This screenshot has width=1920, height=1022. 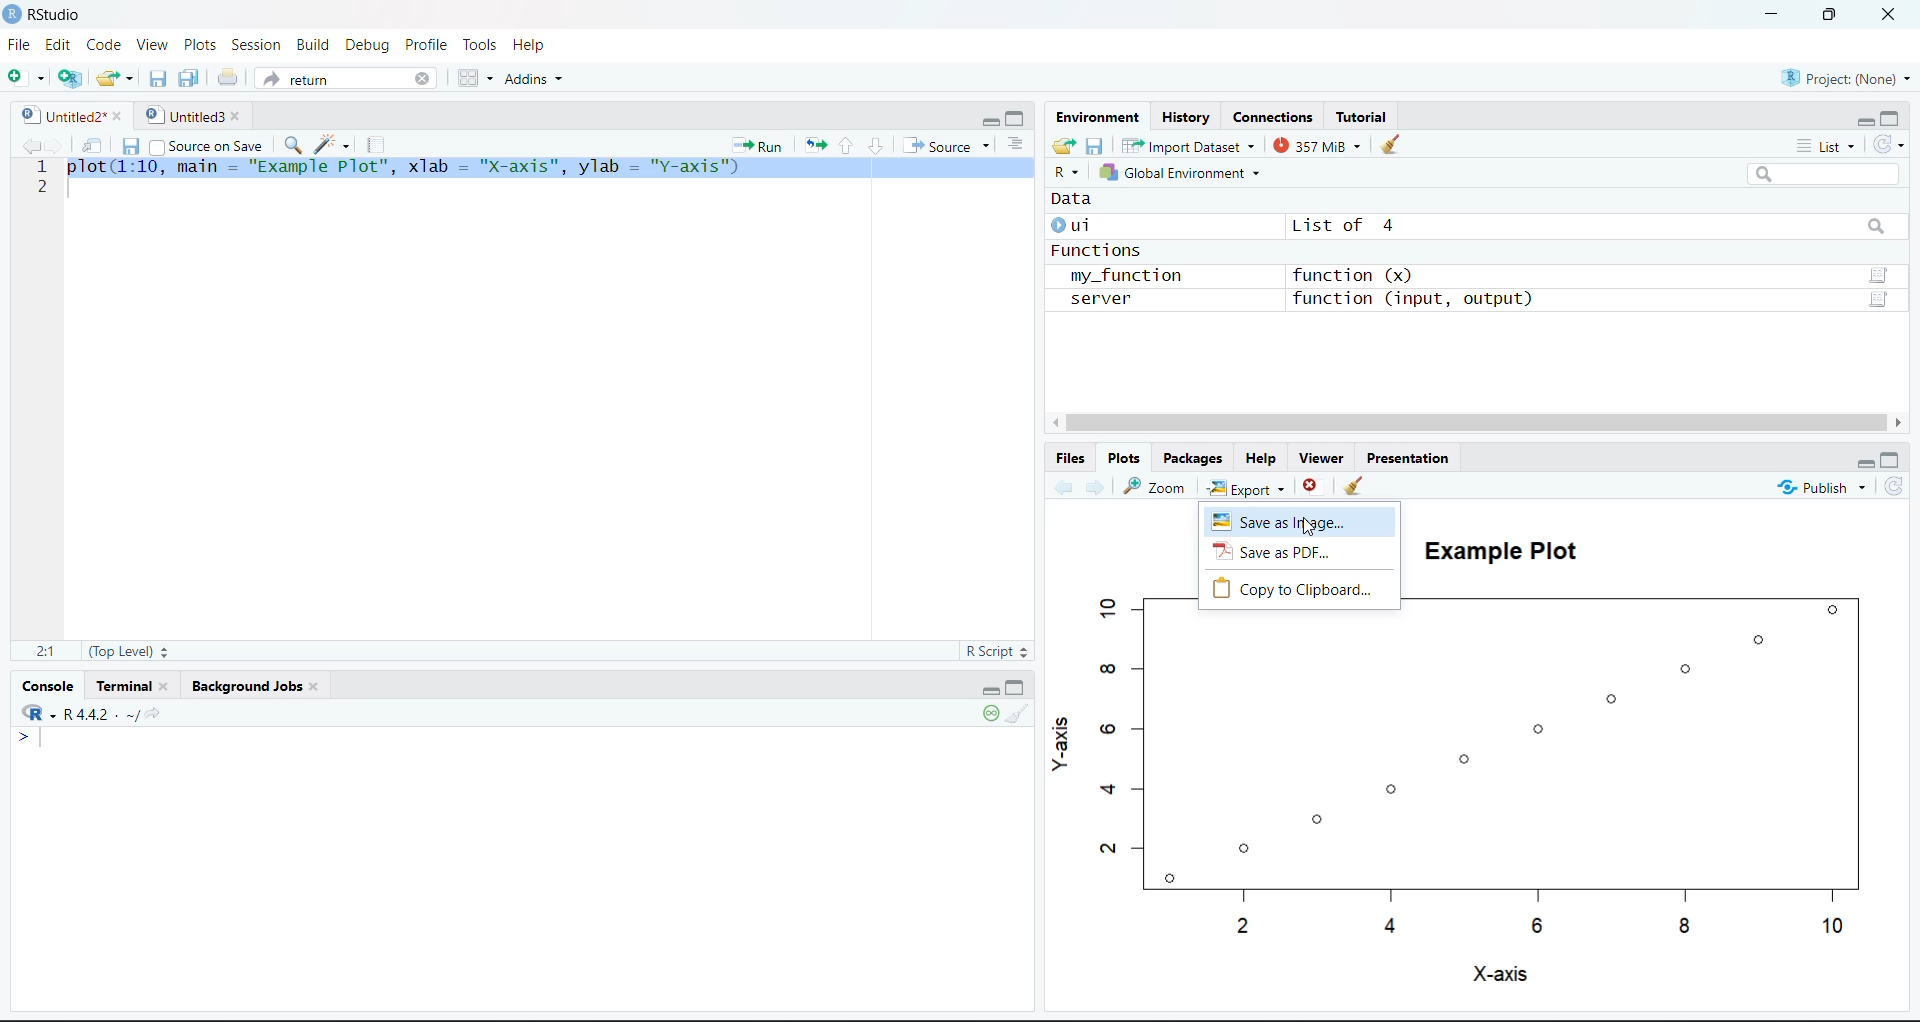 What do you see at coordinates (1265, 457) in the screenshot?
I see `Help` at bounding box center [1265, 457].